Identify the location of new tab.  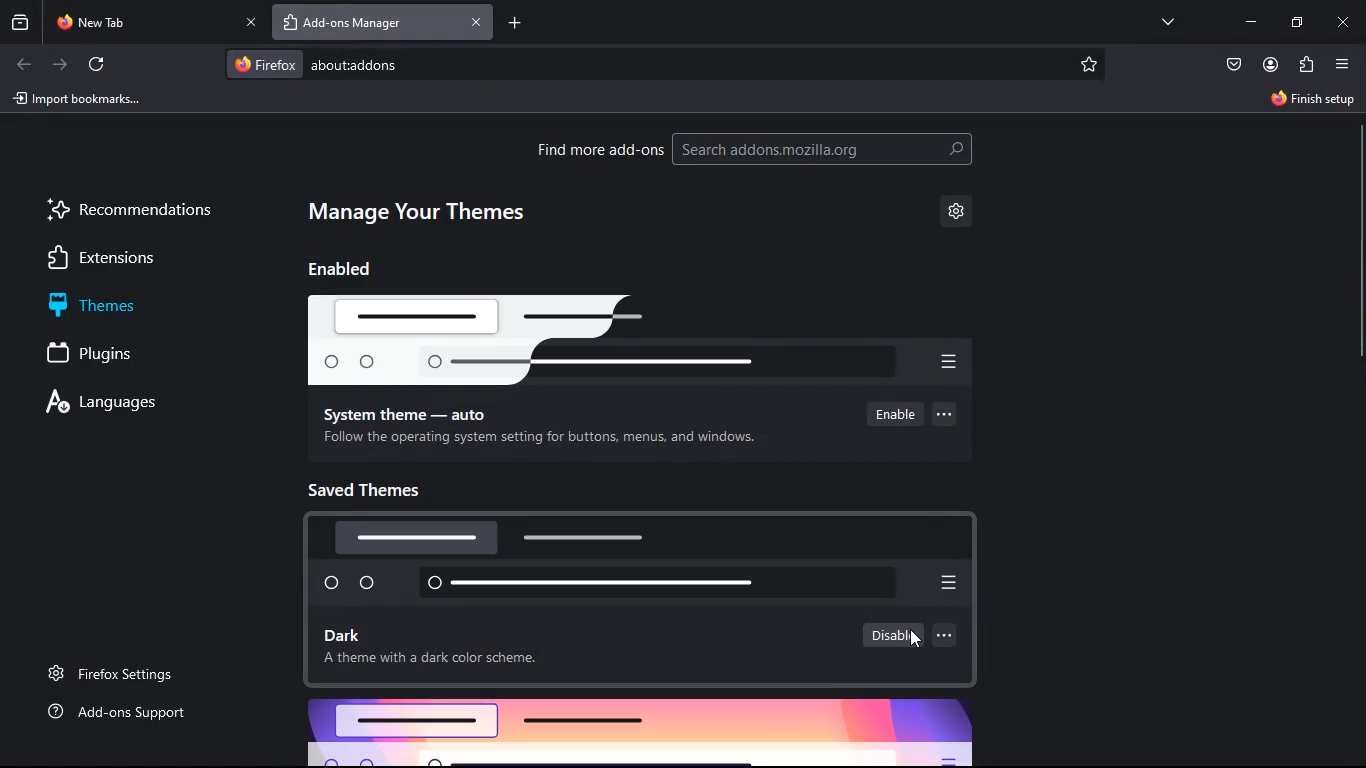
(142, 22).